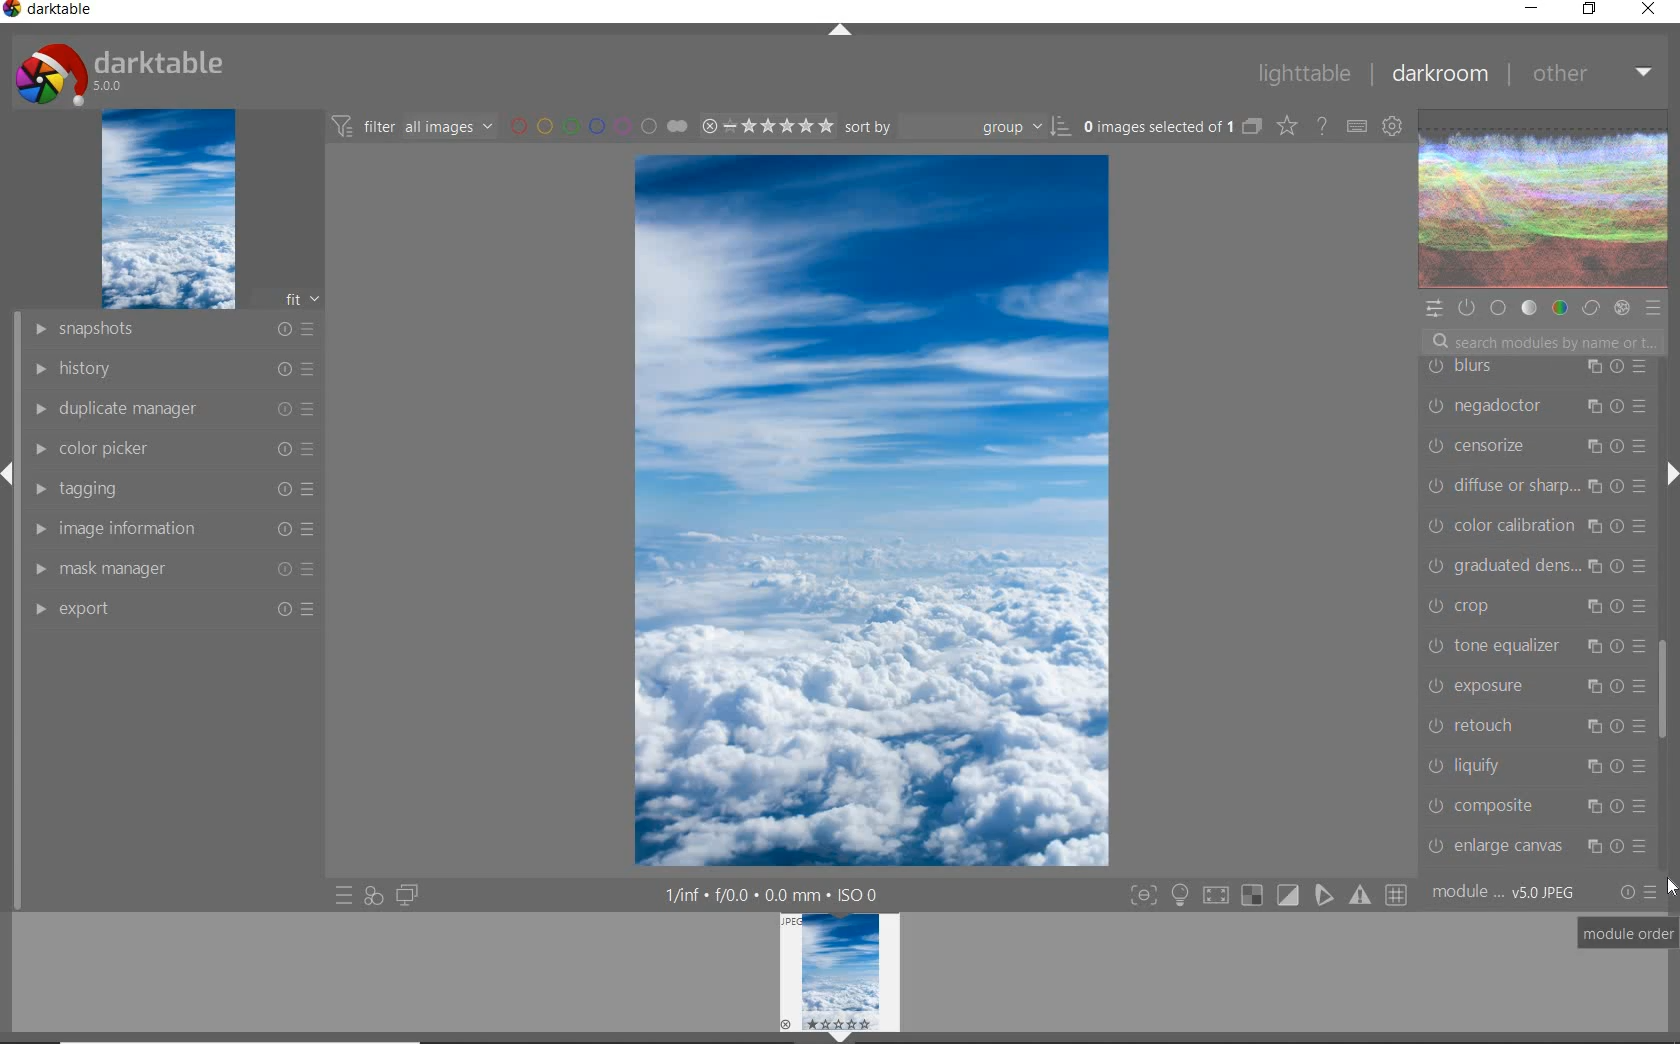 This screenshot has width=1680, height=1044. Describe the element at coordinates (1505, 896) in the screenshot. I see `module ... v5.0 JPEG` at that location.